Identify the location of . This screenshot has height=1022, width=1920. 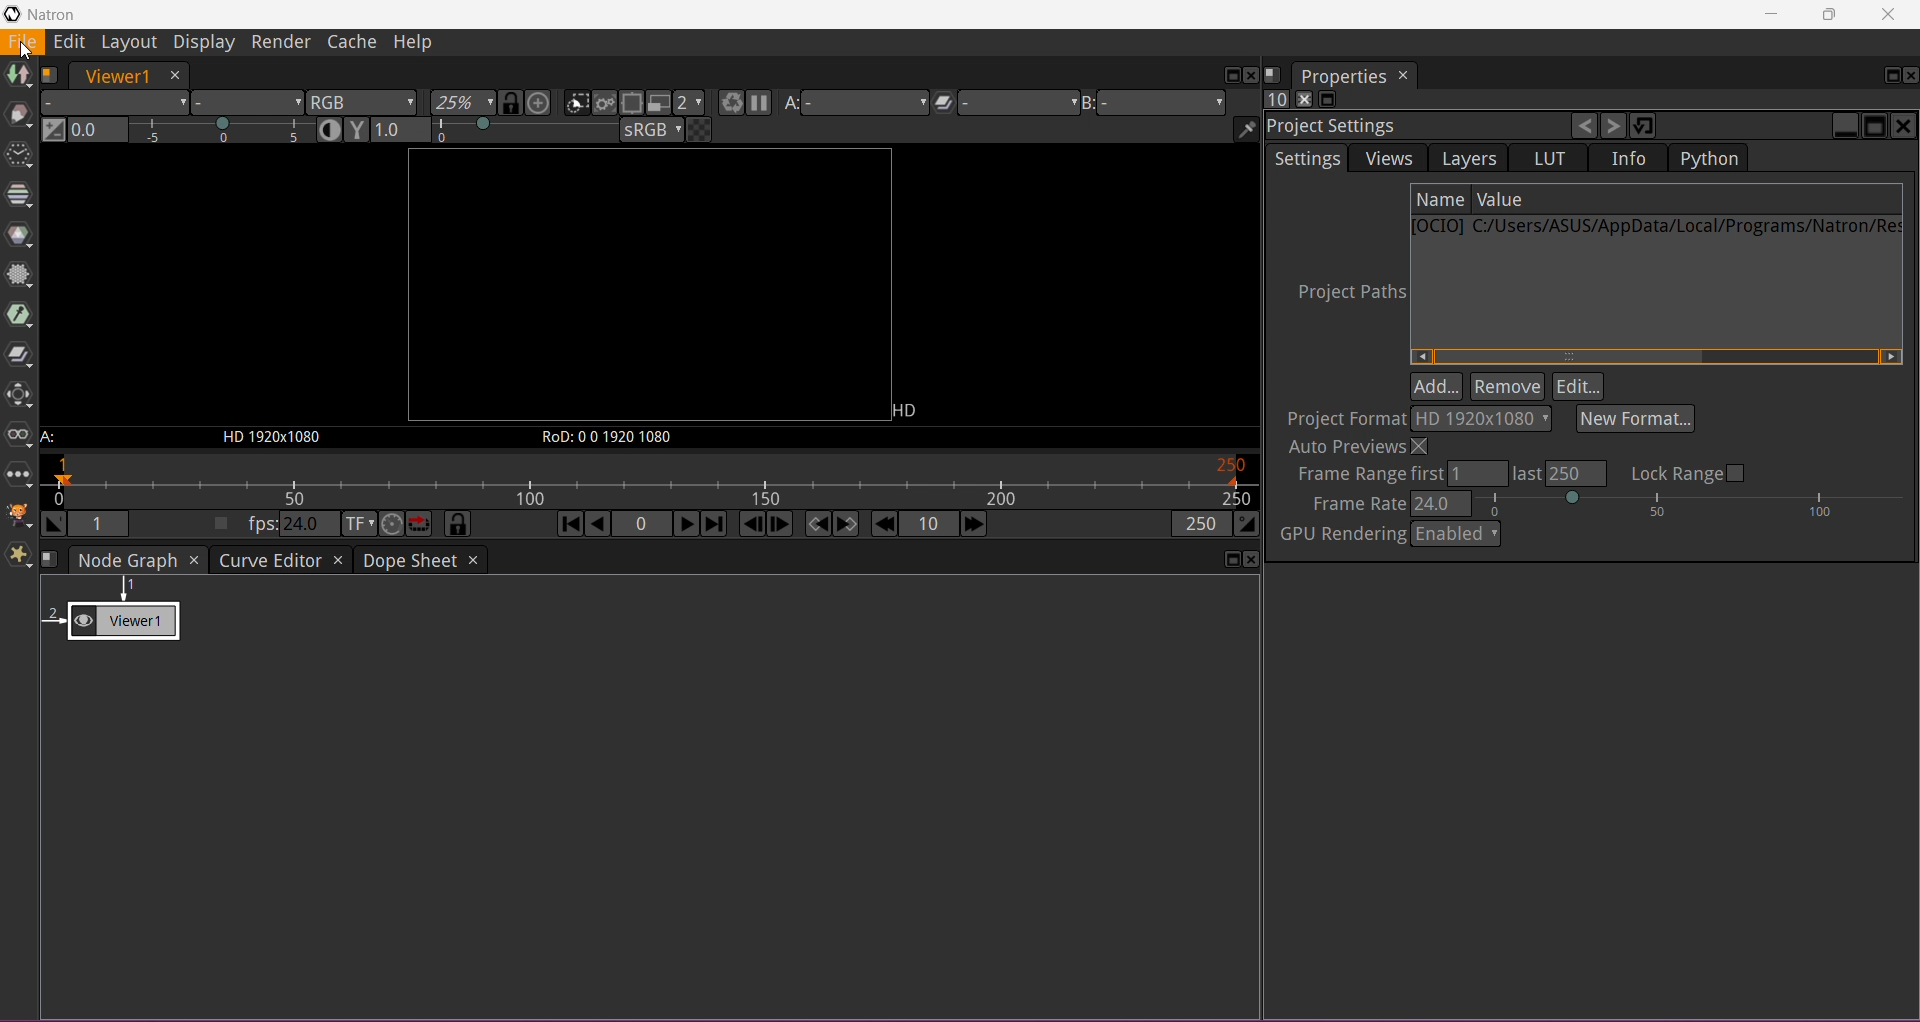
(1436, 387).